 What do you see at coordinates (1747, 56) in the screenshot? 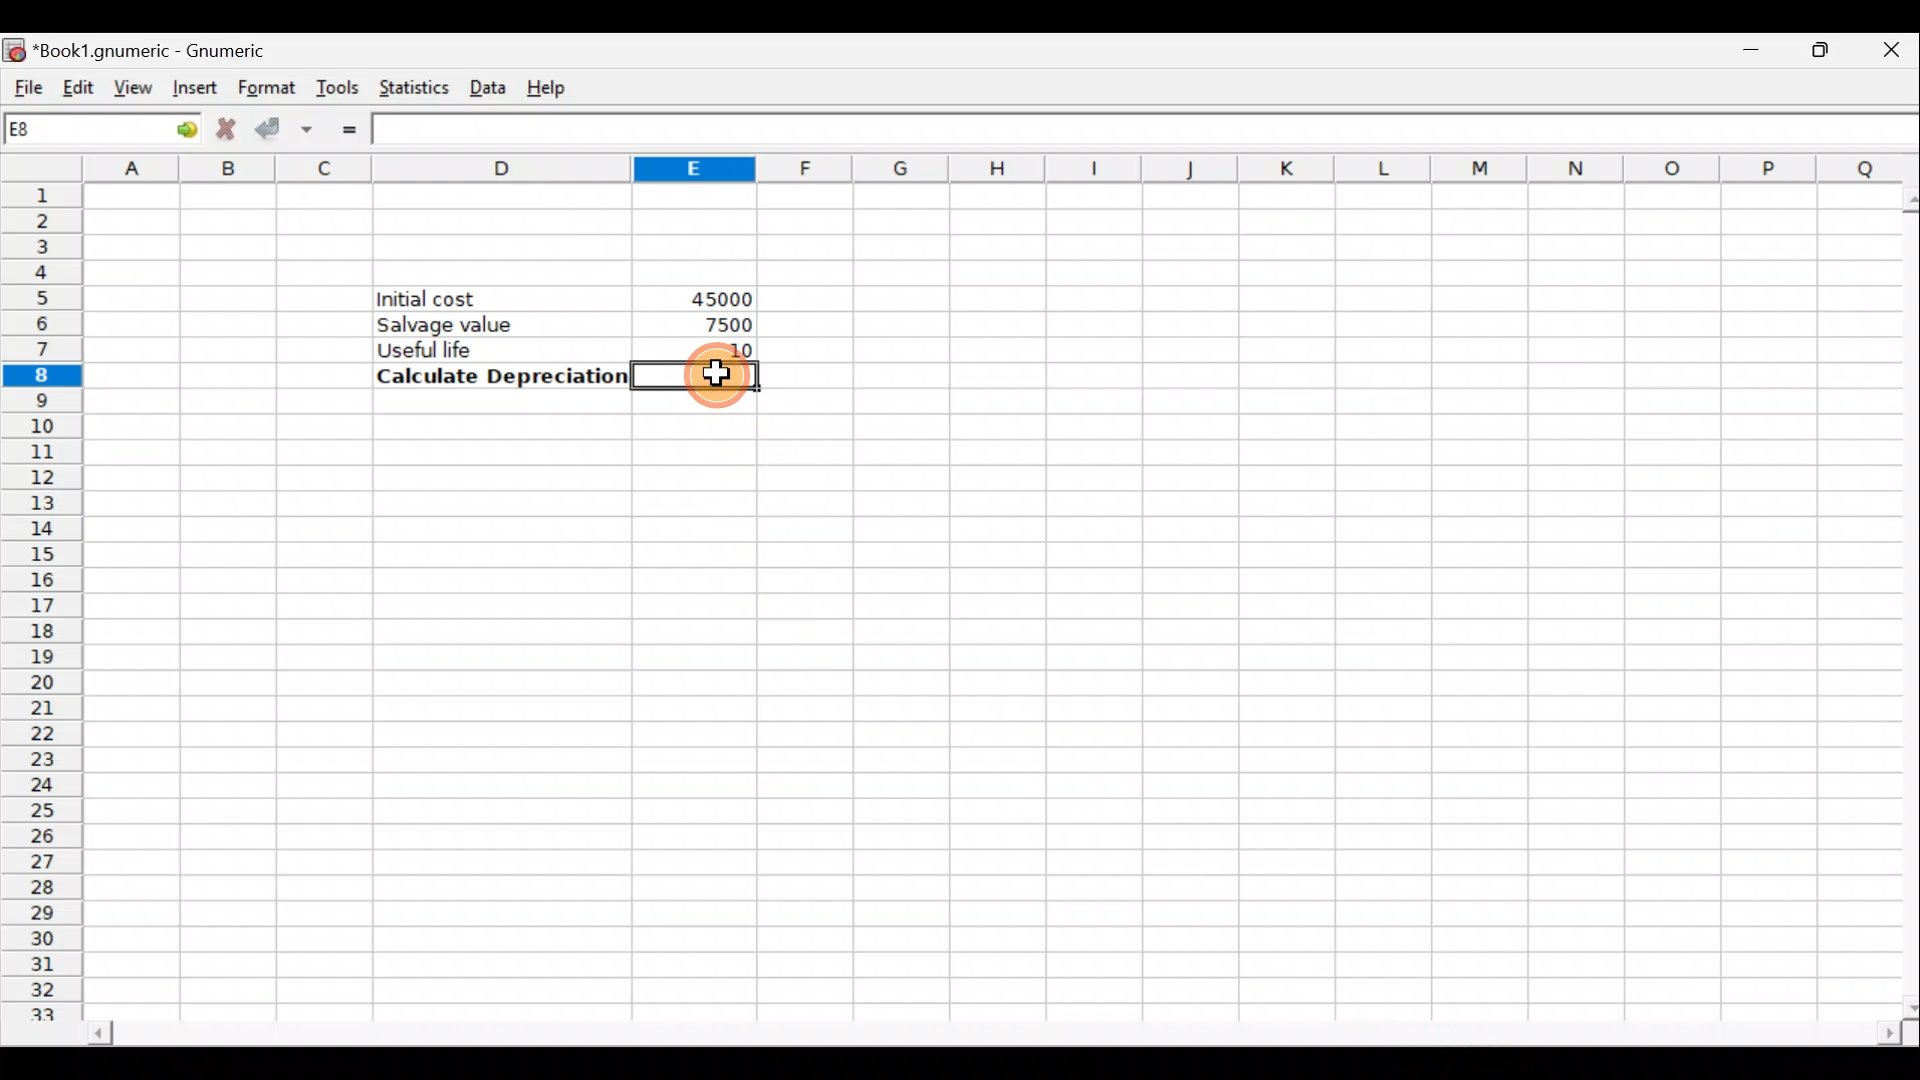
I see `Minimize` at bounding box center [1747, 56].